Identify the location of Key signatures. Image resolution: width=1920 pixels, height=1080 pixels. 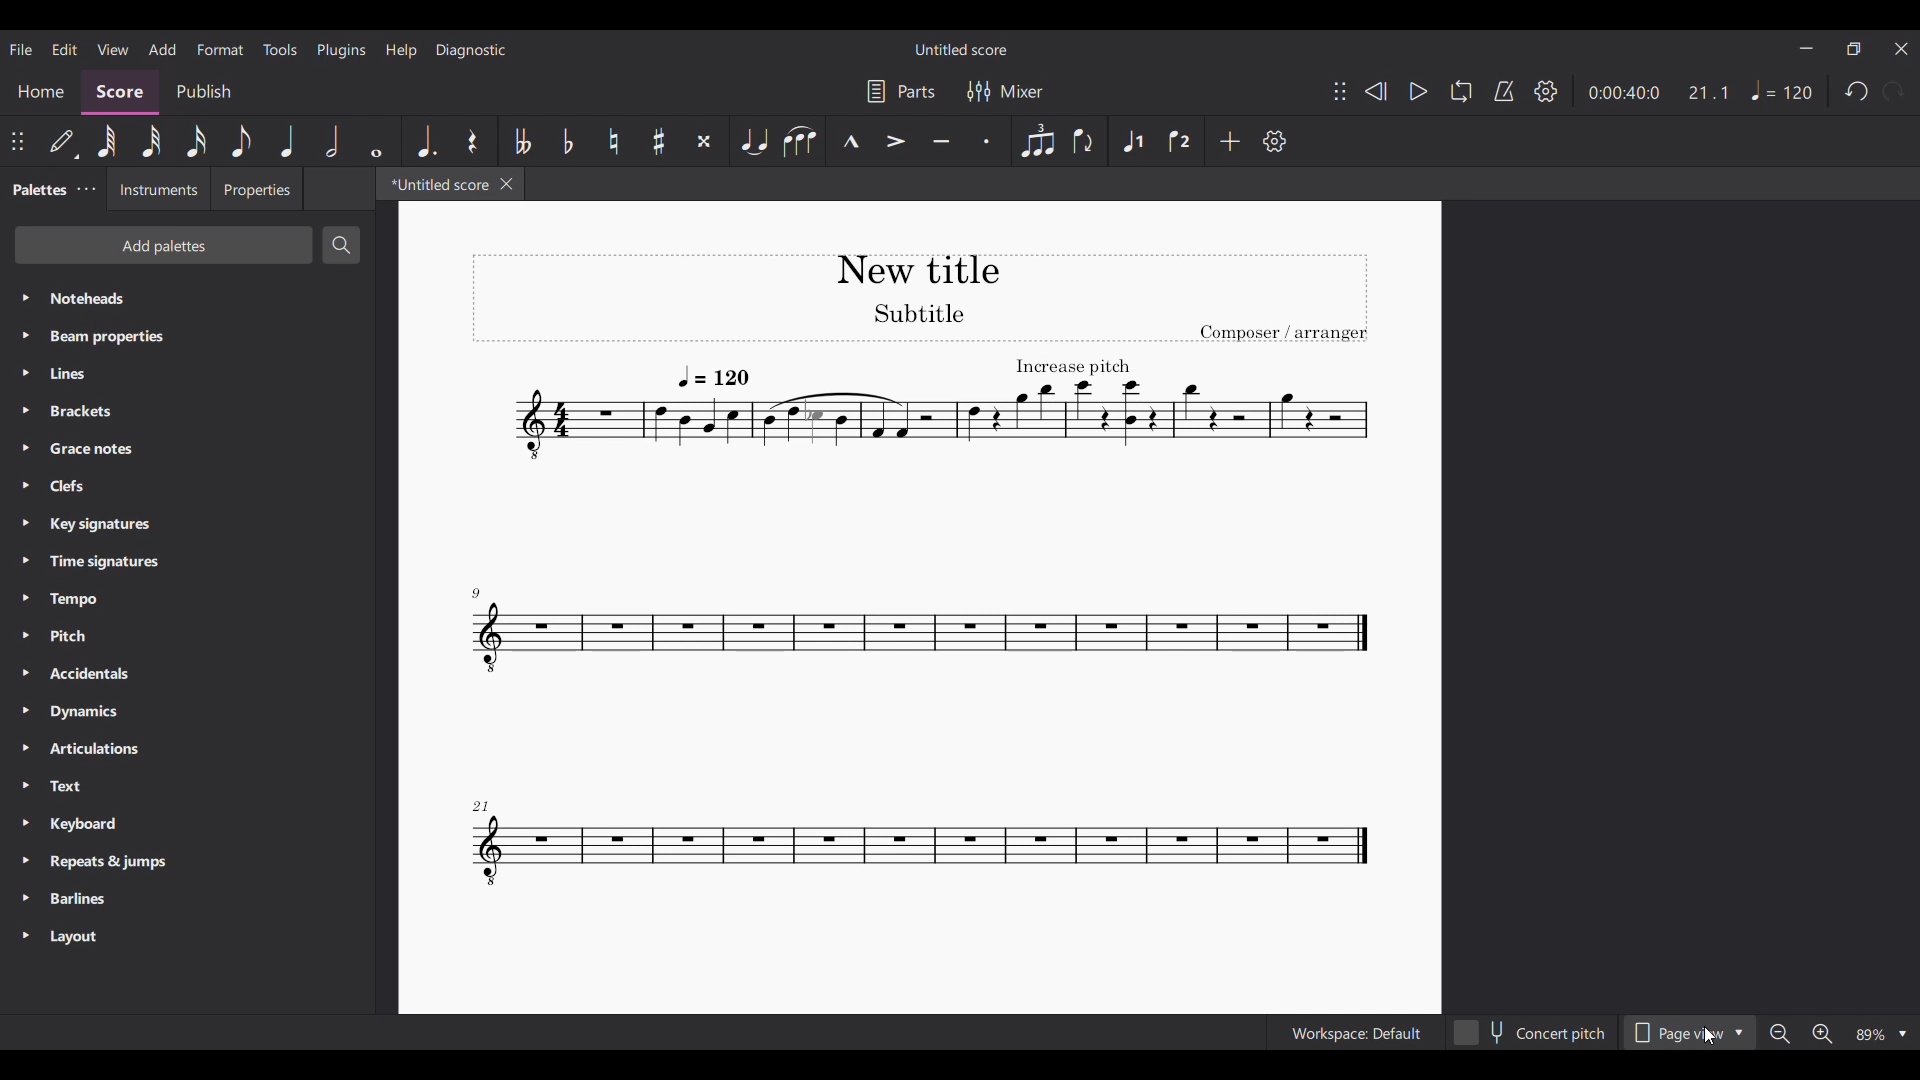
(188, 524).